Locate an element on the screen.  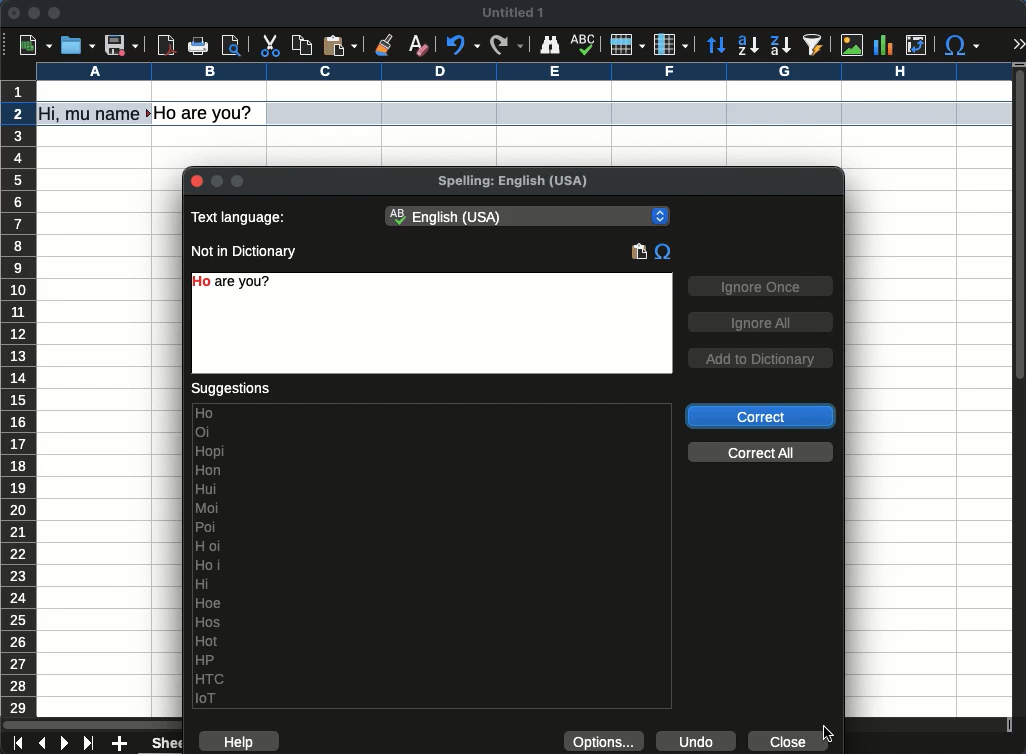
Hopi is located at coordinates (211, 450).